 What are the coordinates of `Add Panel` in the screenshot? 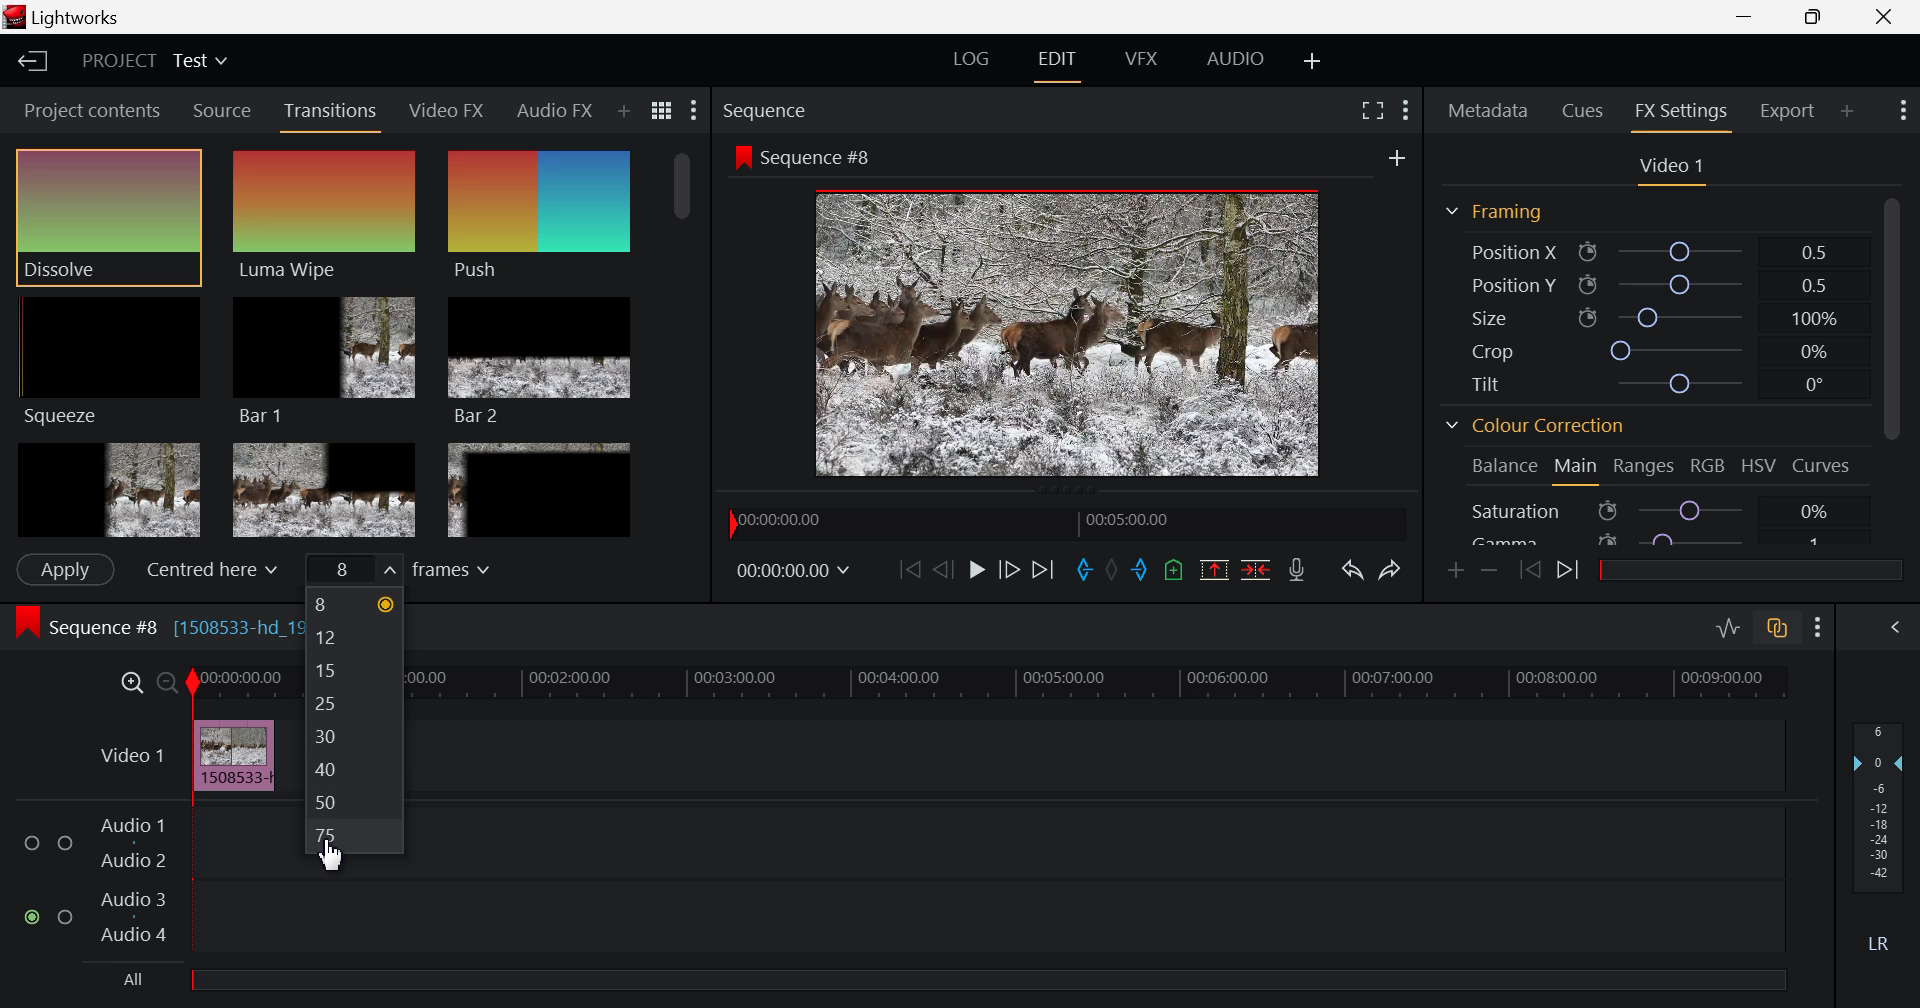 It's located at (1846, 109).